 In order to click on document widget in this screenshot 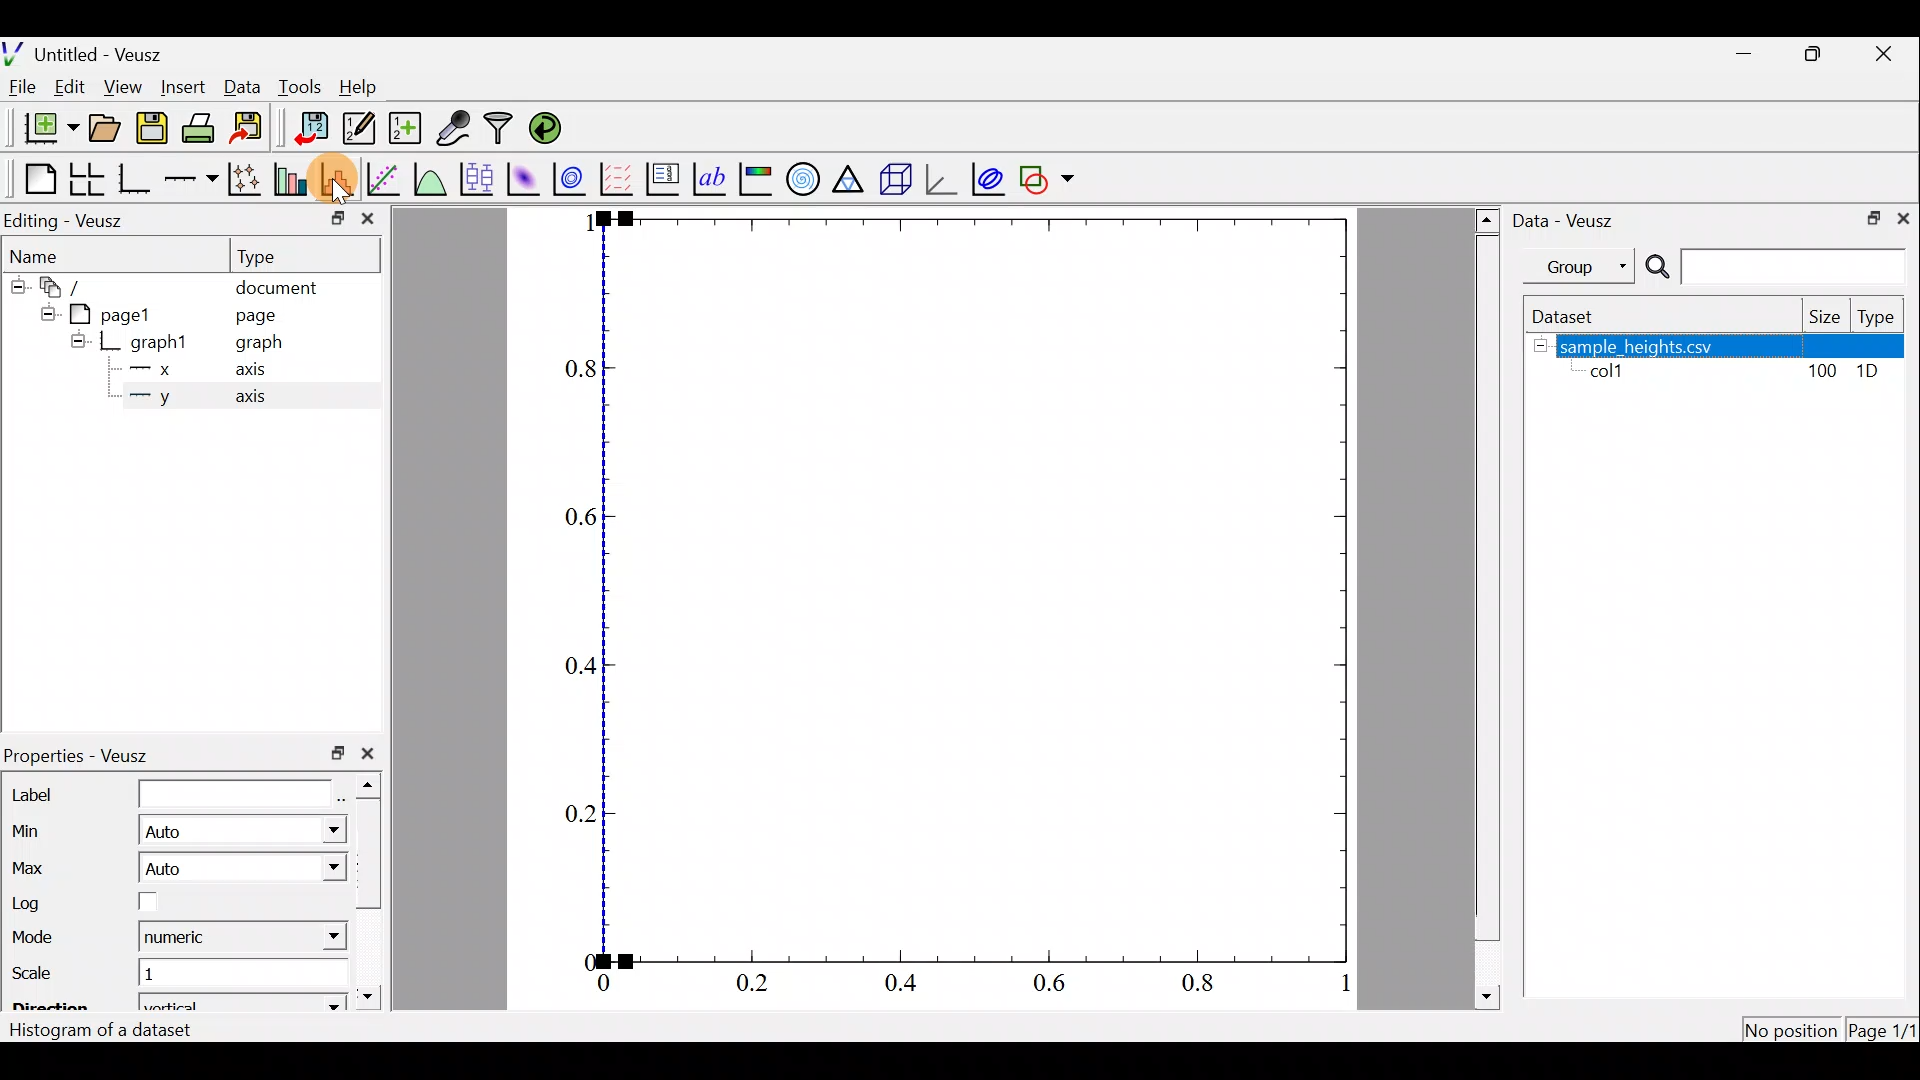, I will do `click(65, 289)`.